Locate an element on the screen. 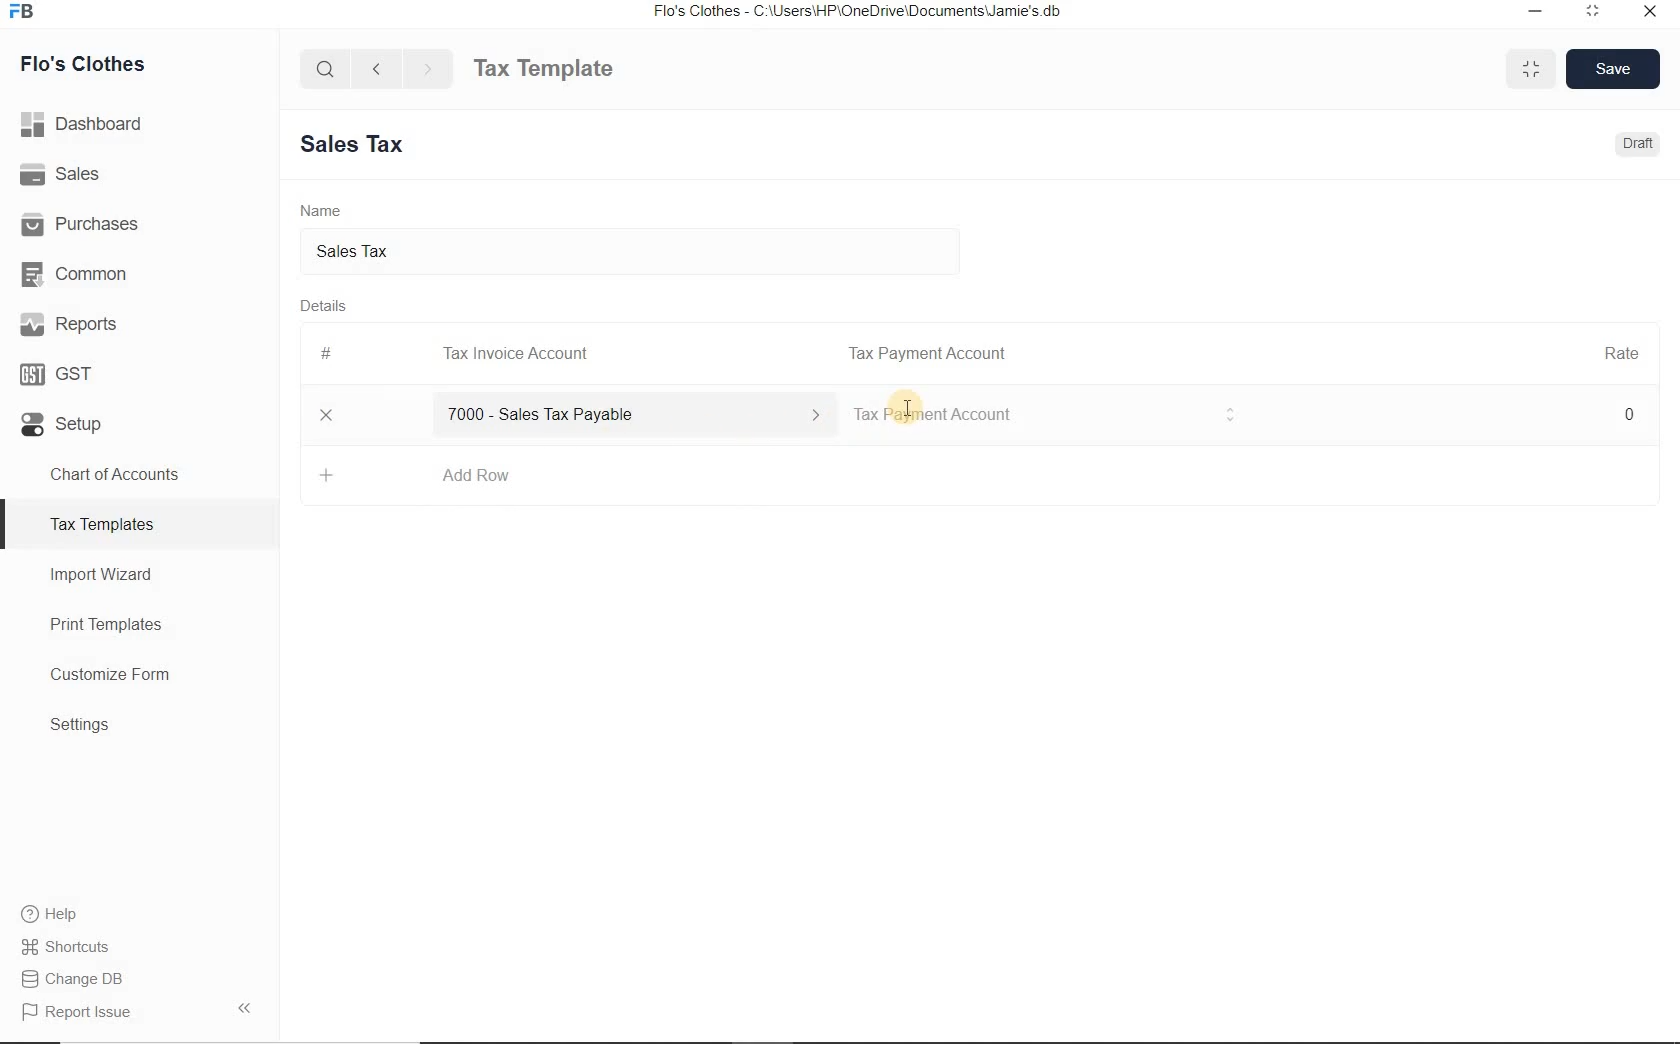 The width and height of the screenshot is (1680, 1044). 7000 - Sales Tax Payable is located at coordinates (632, 418).